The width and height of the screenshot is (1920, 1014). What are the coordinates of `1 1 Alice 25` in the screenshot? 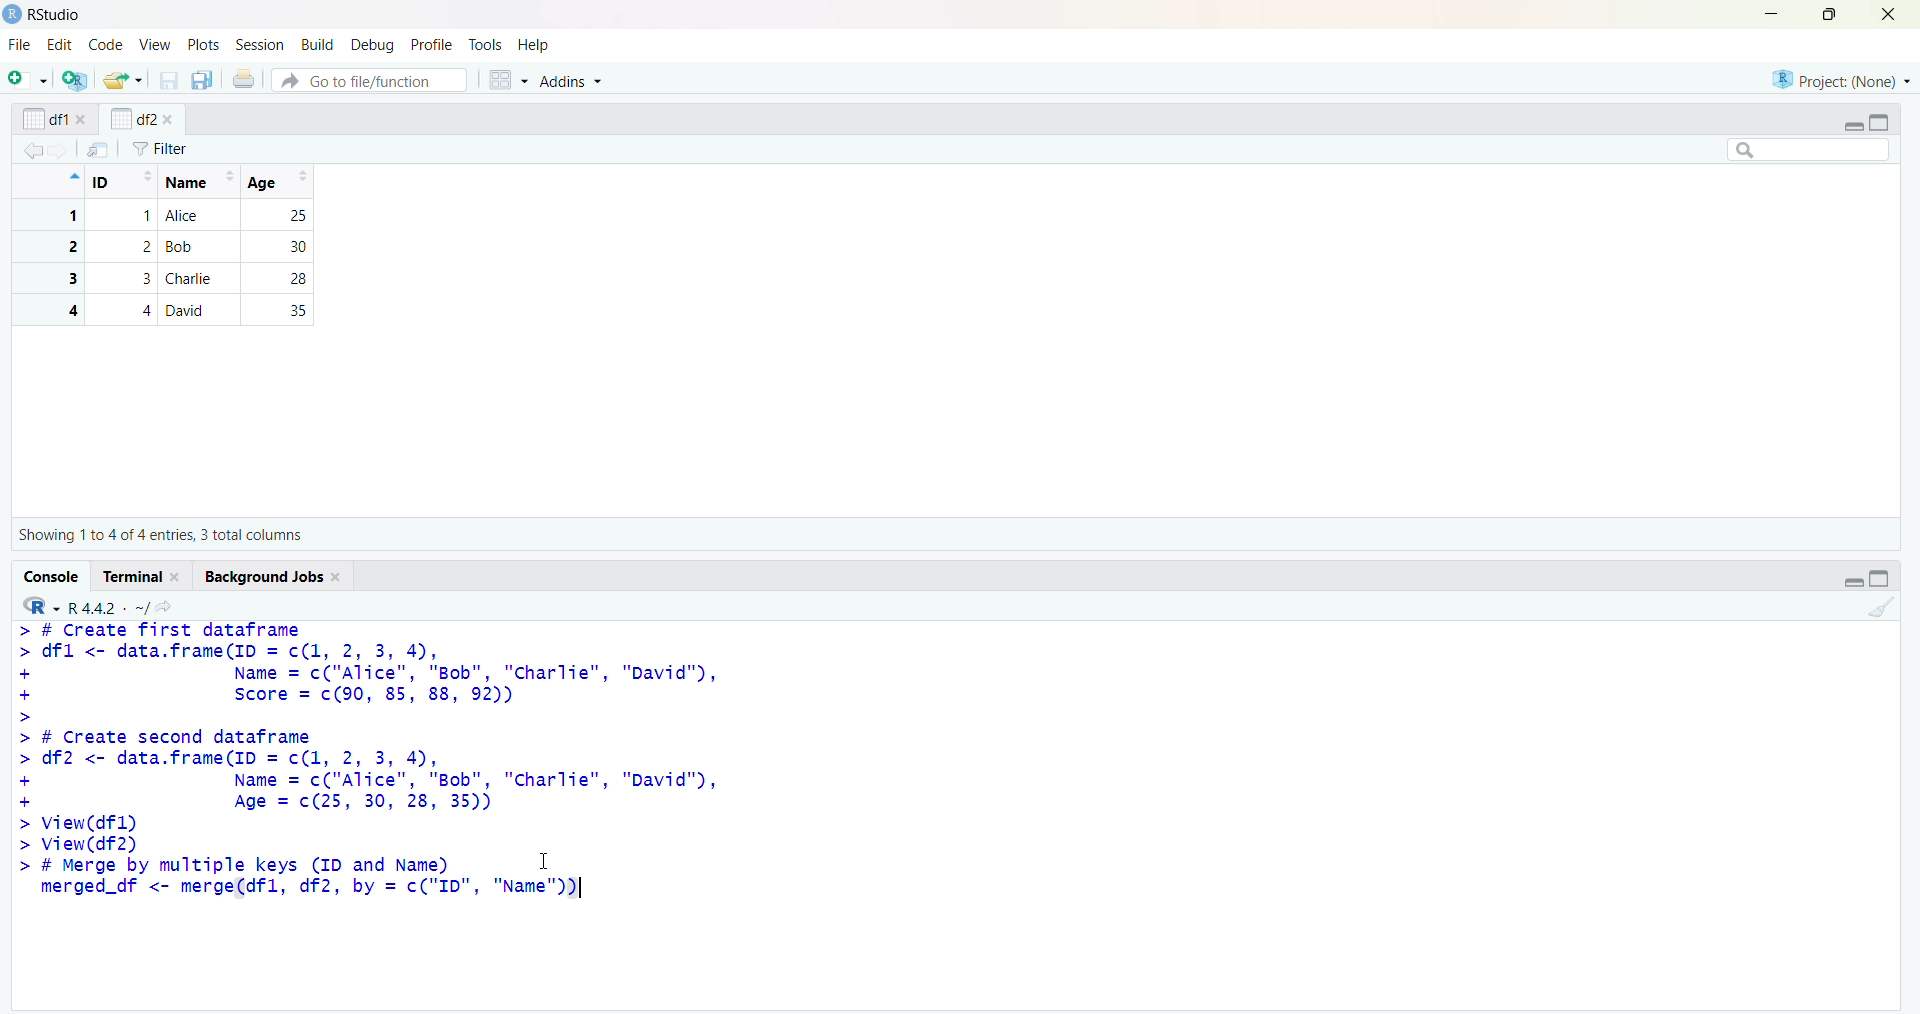 It's located at (172, 216).